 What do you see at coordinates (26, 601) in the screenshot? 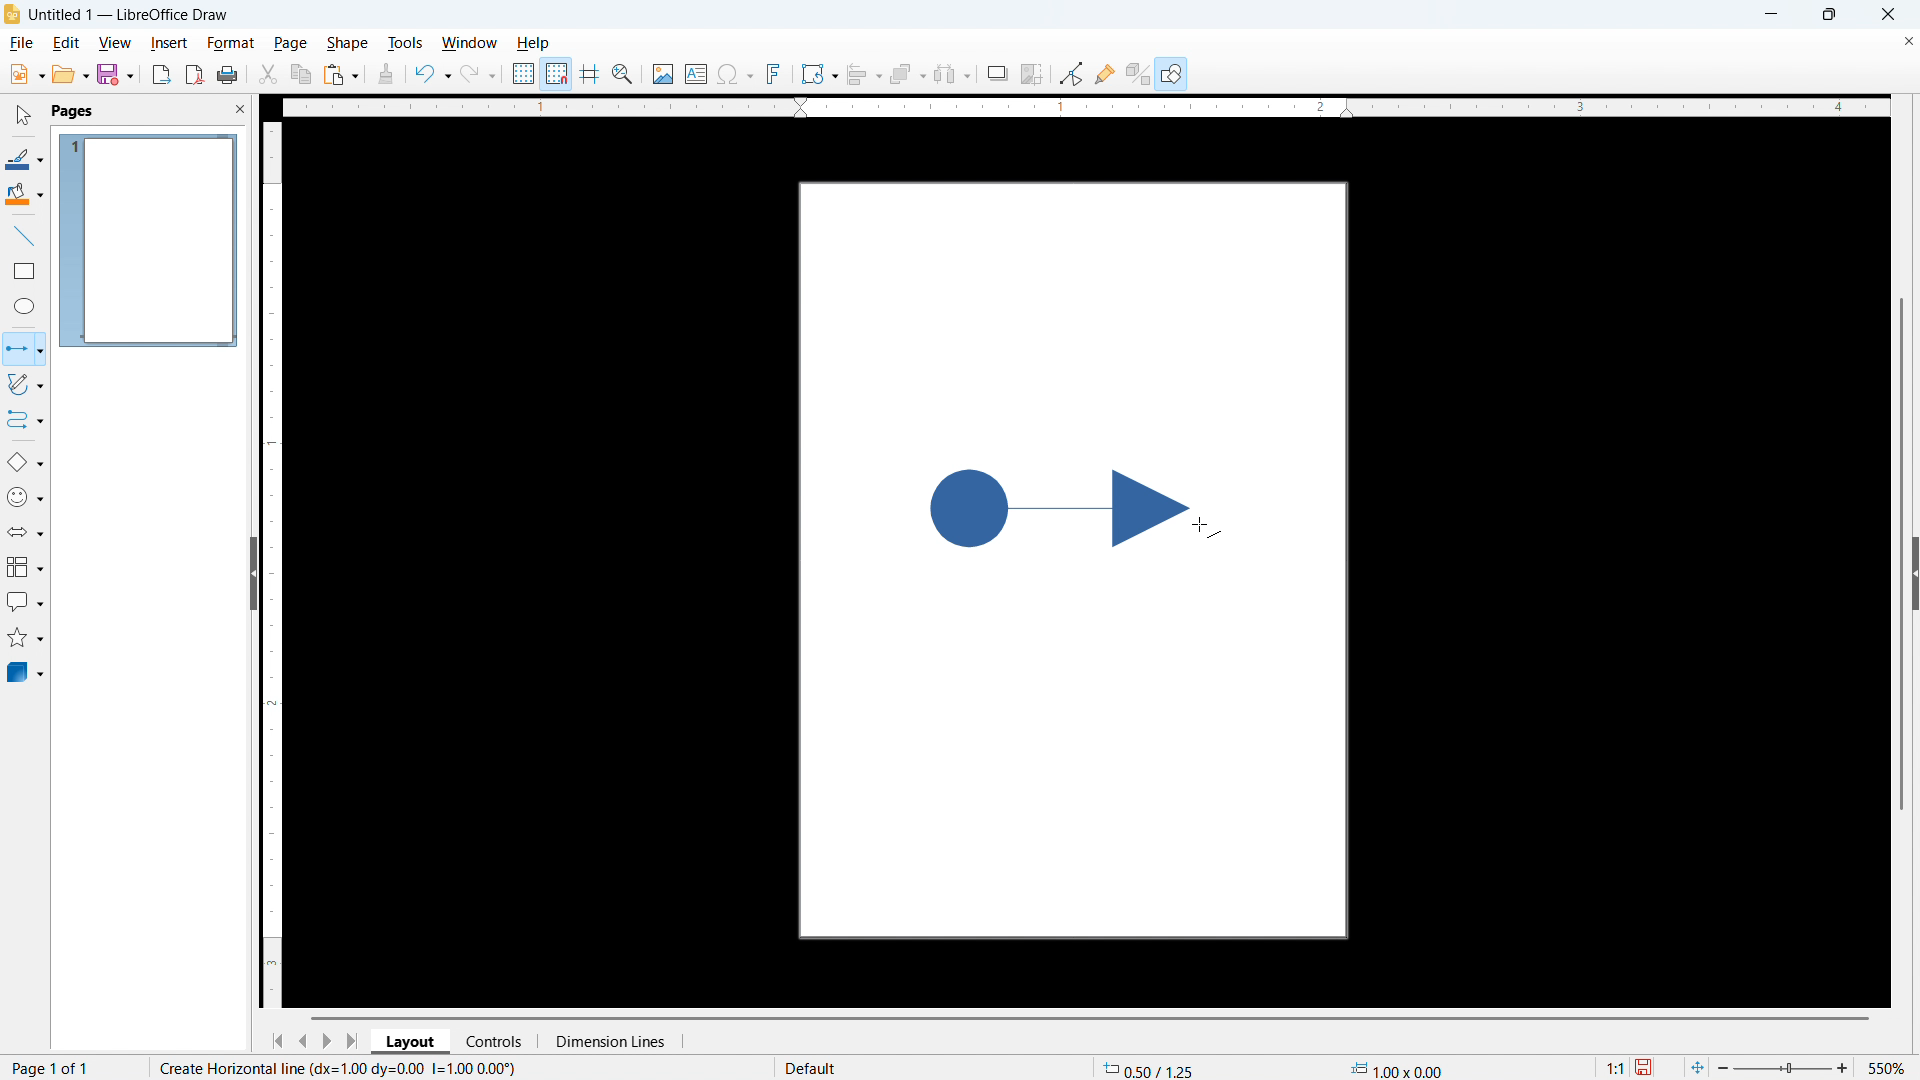
I see `Insert call out shapes ` at bounding box center [26, 601].